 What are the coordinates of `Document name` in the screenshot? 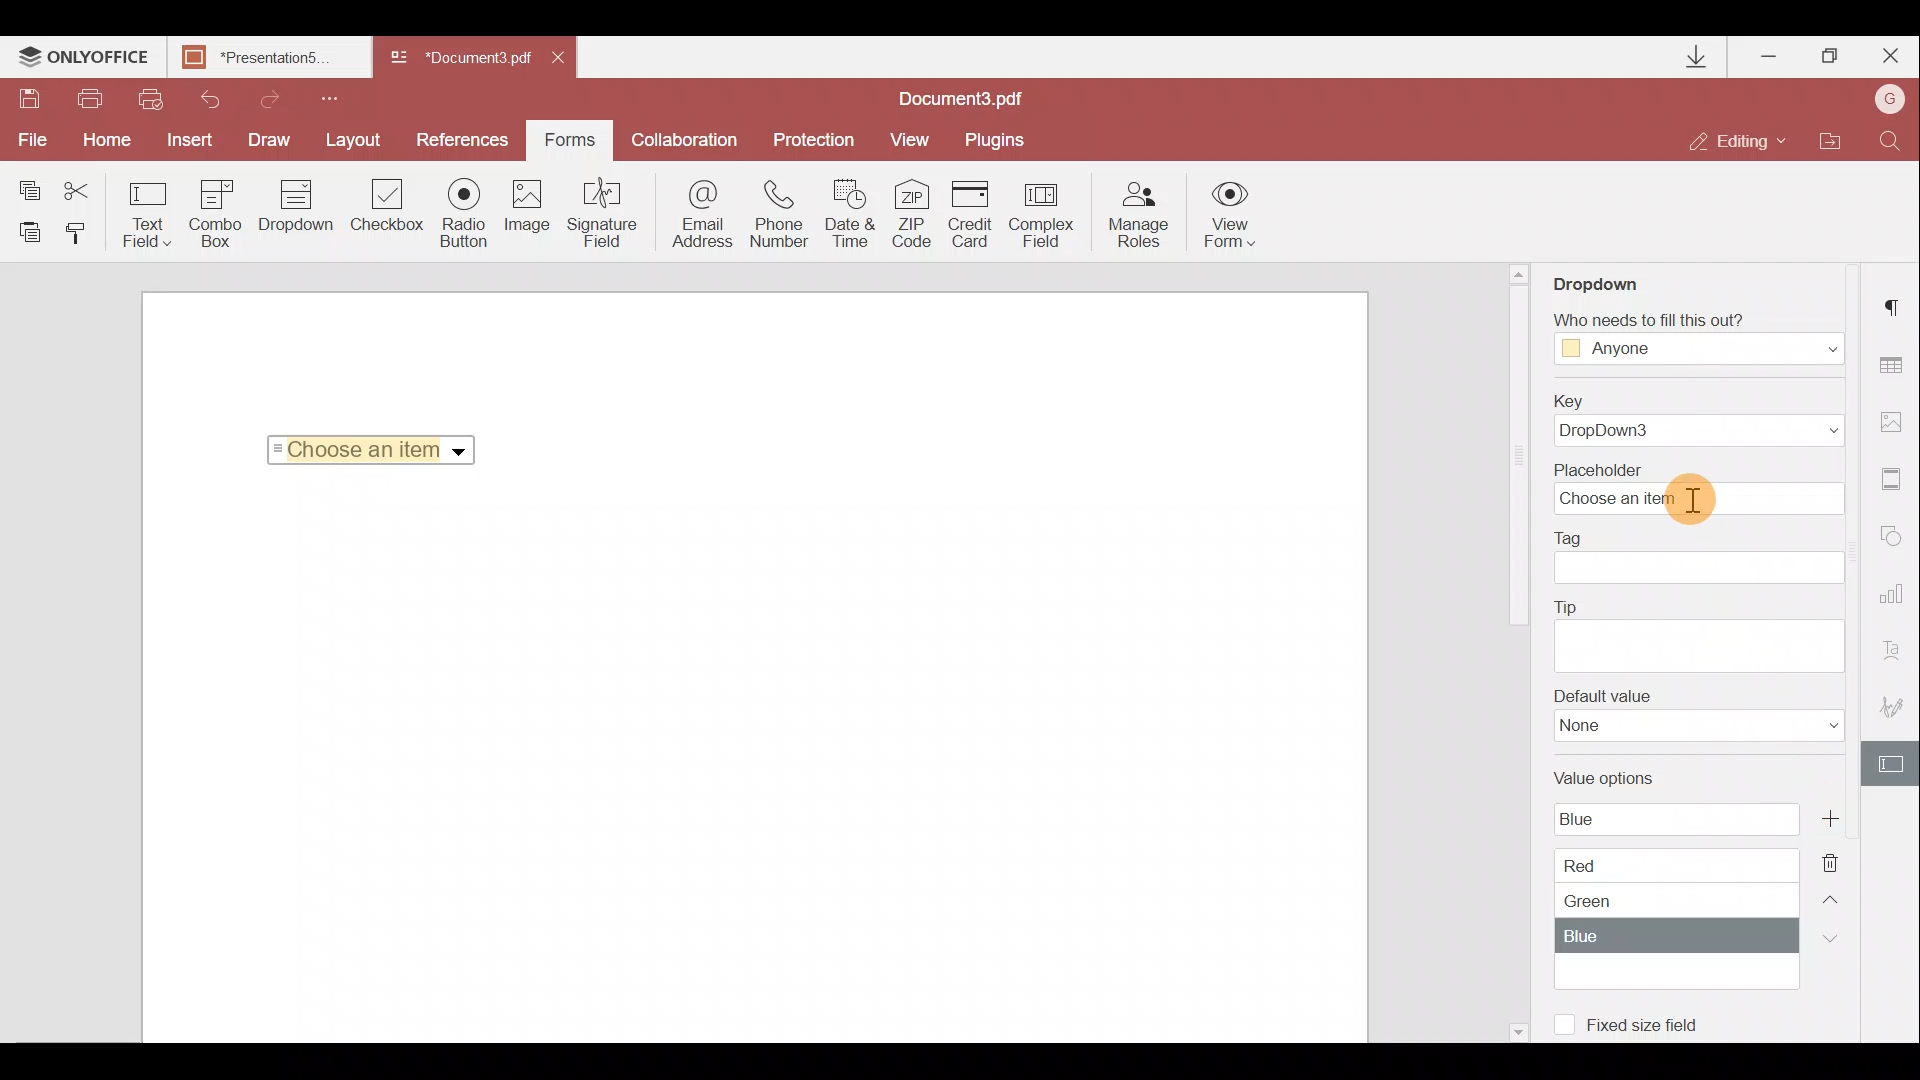 It's located at (458, 59).